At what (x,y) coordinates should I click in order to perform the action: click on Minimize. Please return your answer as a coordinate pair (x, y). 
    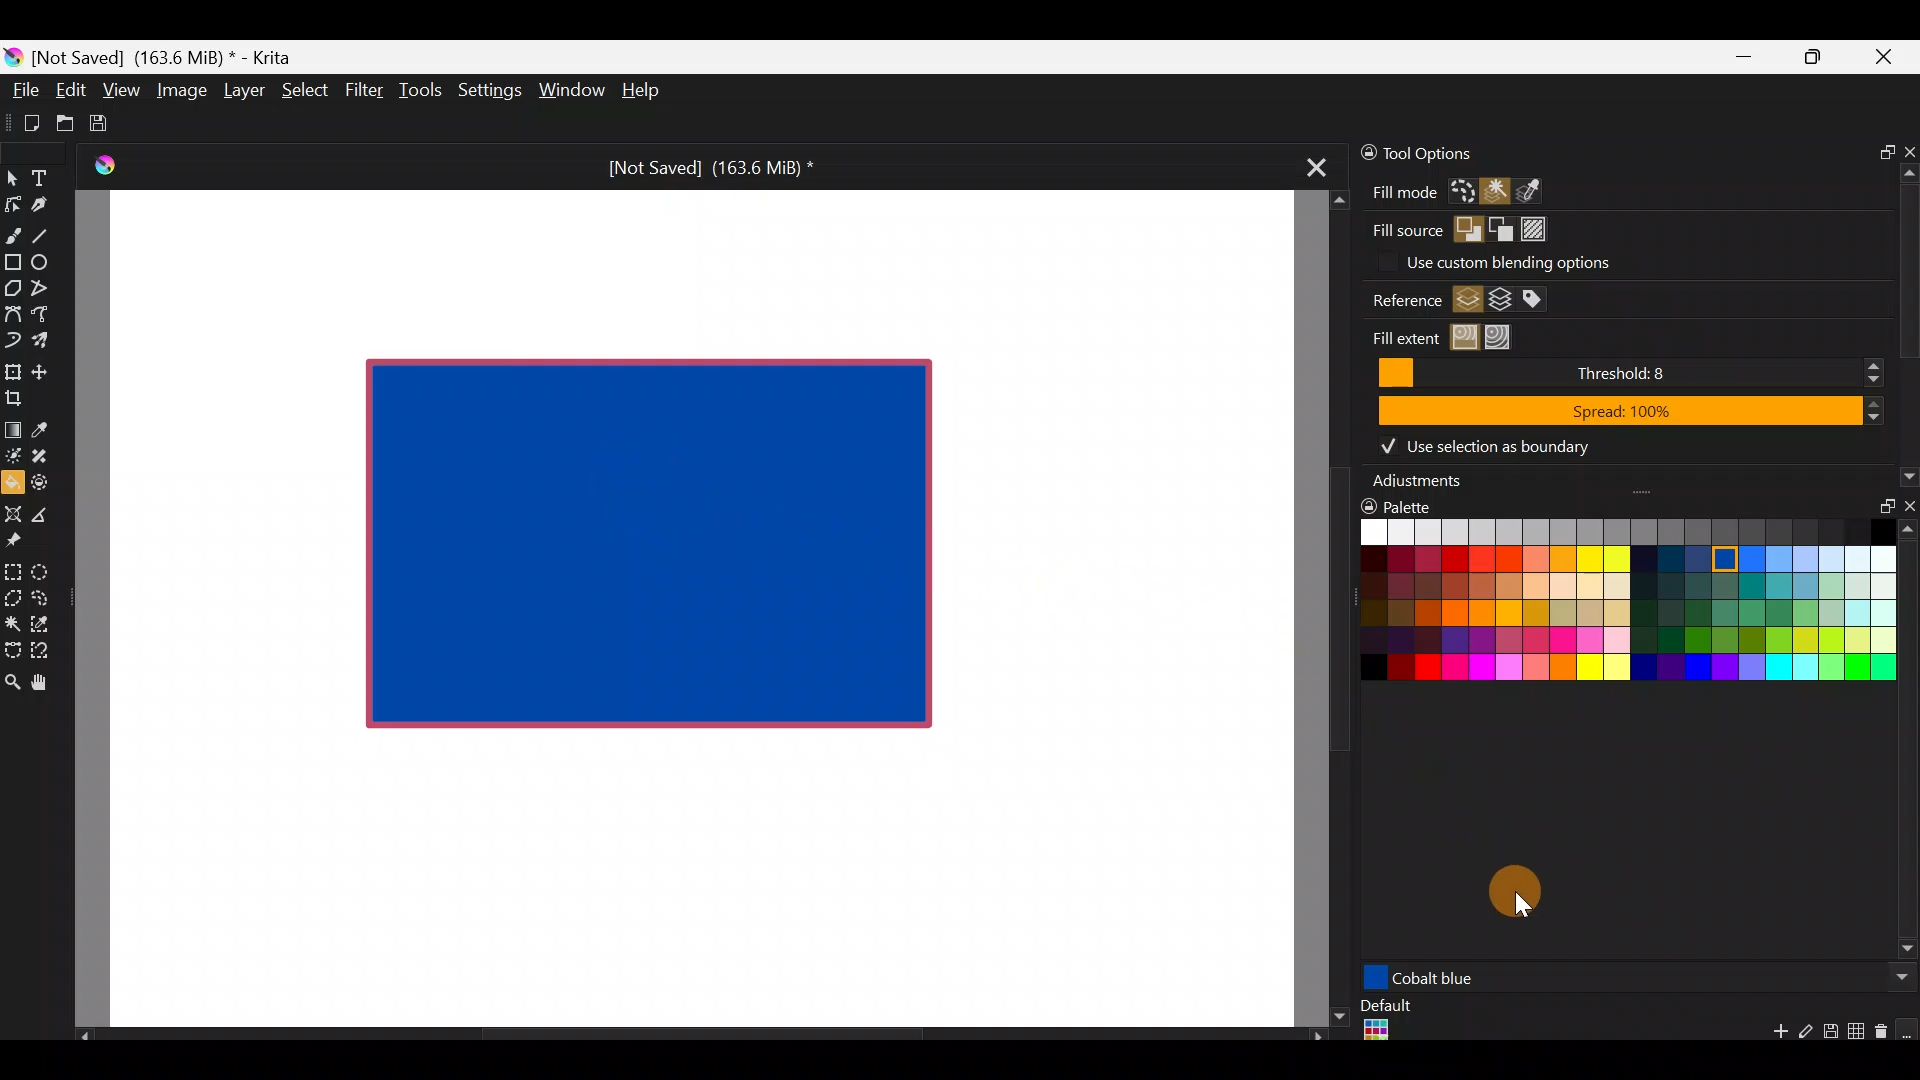
    Looking at the image, I should click on (1744, 58).